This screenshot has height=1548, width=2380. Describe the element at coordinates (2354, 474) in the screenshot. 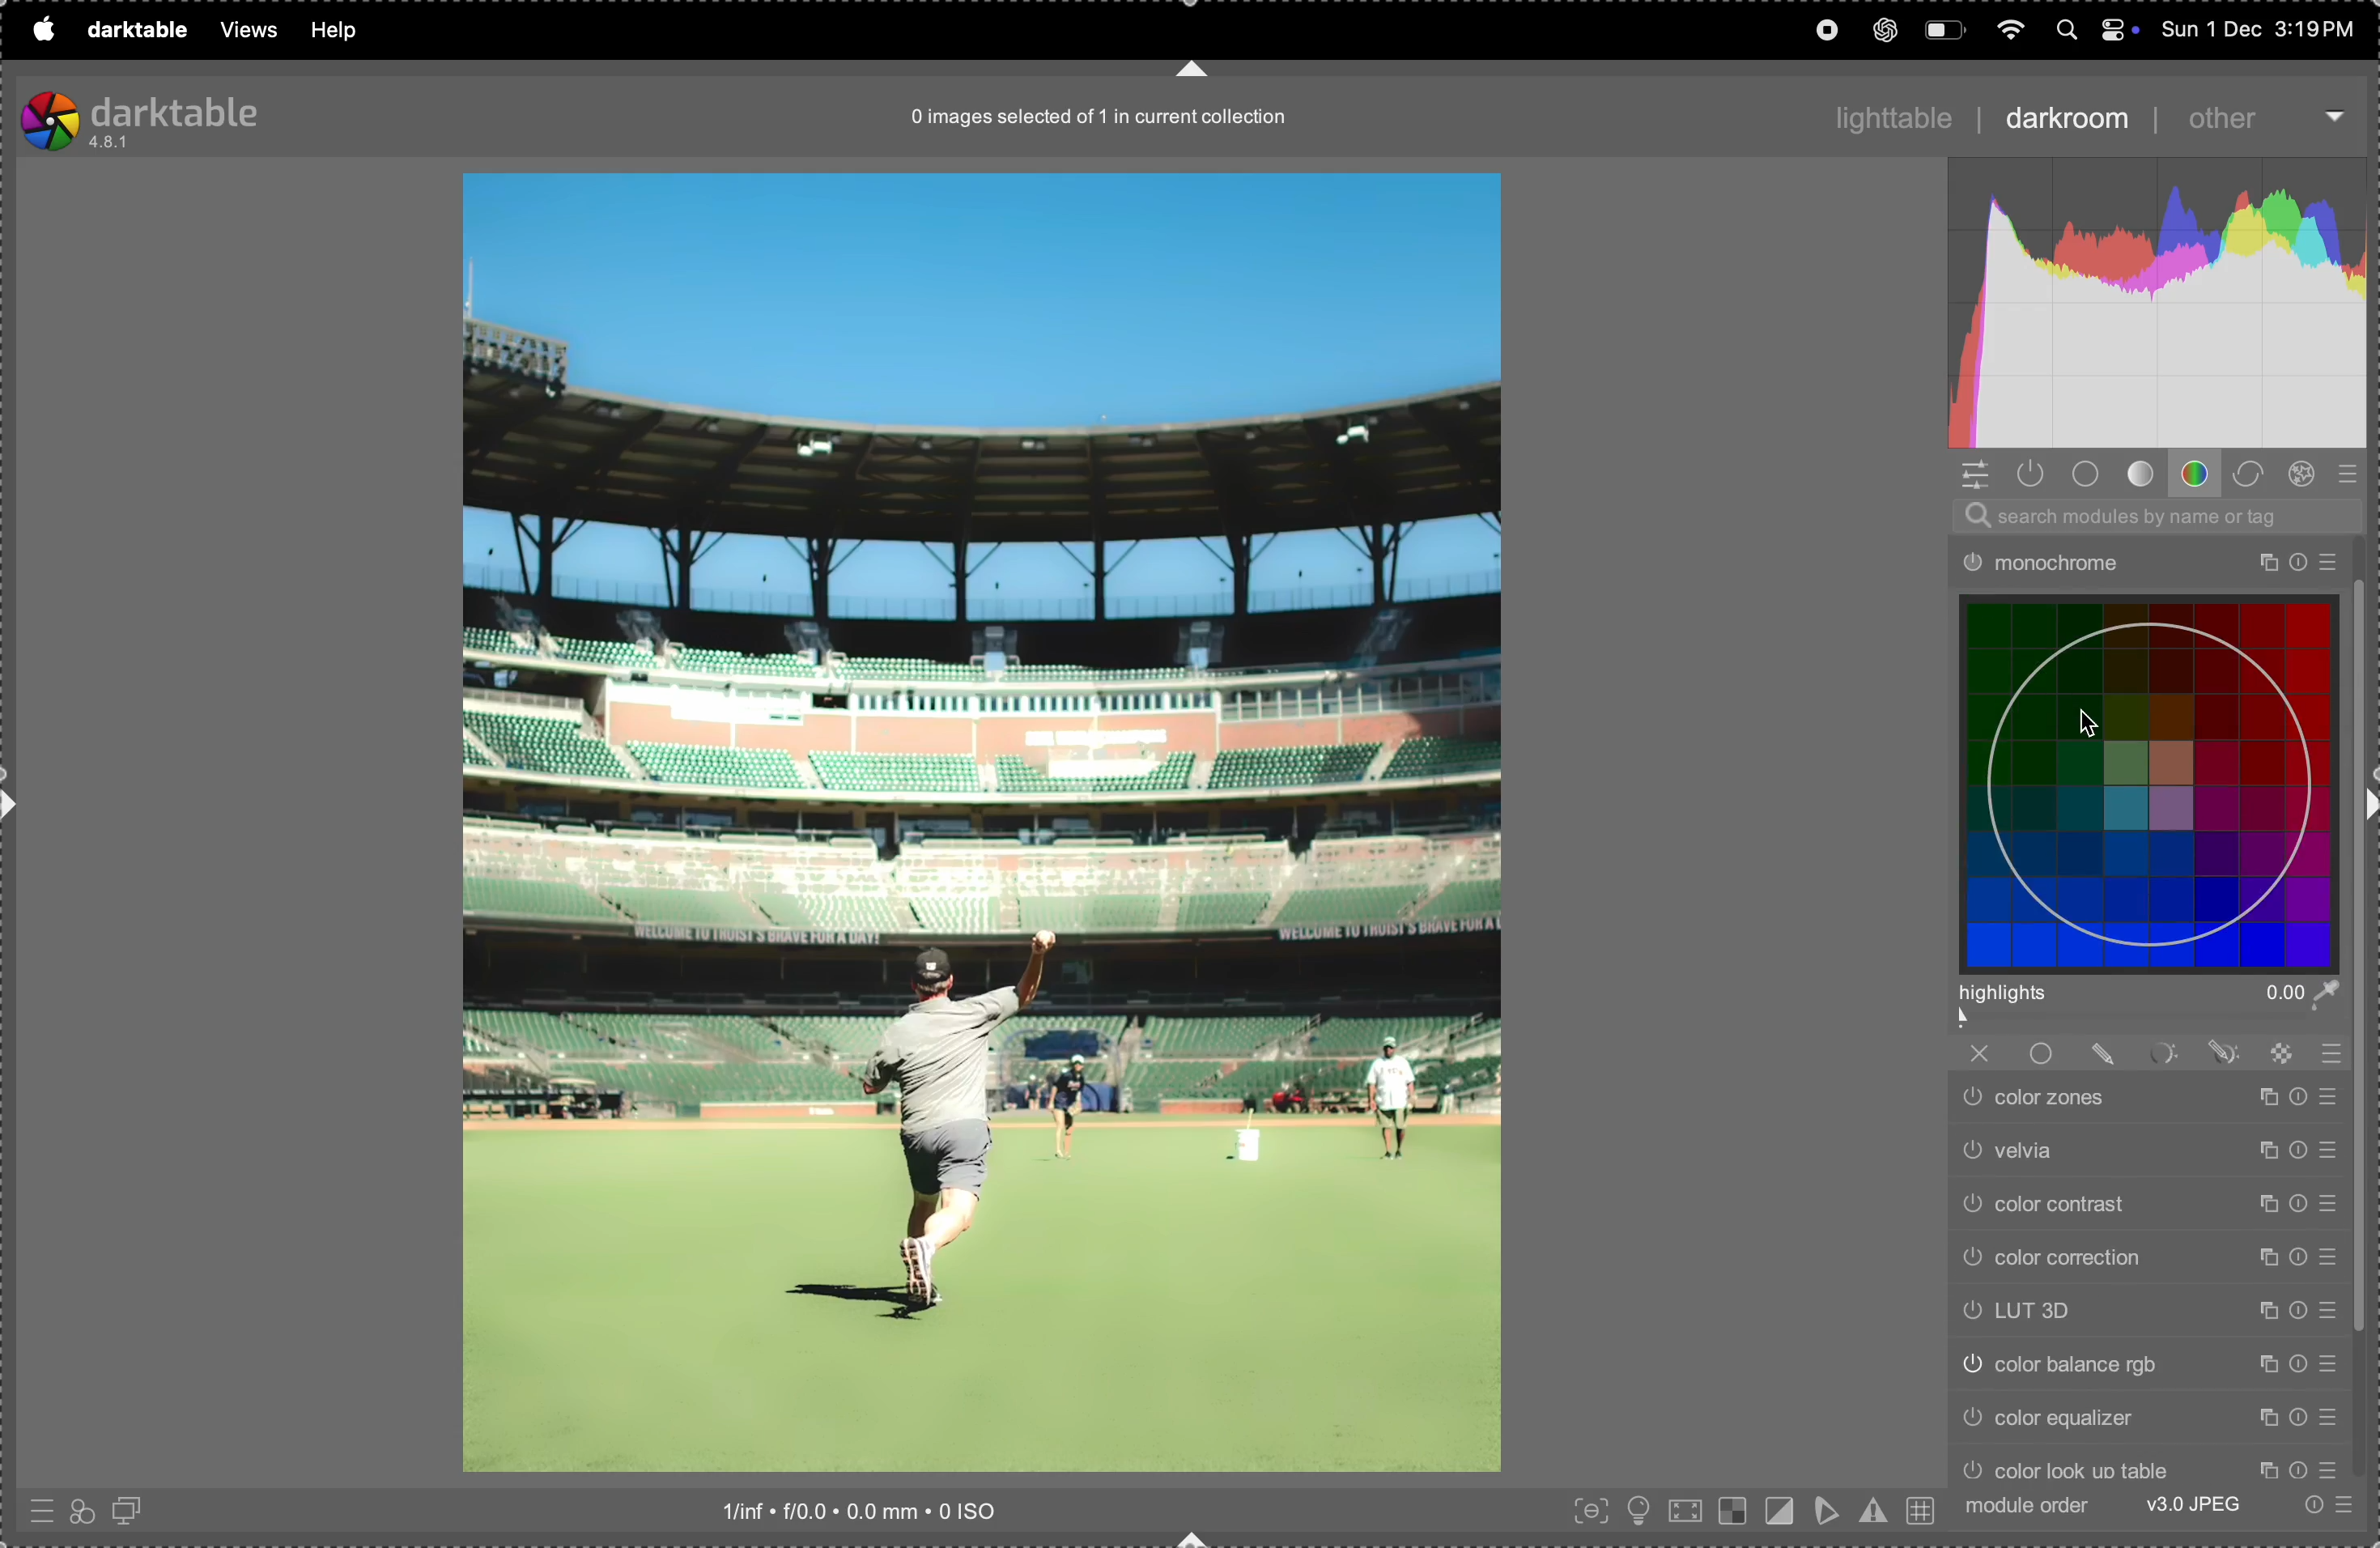

I see `presets` at that location.